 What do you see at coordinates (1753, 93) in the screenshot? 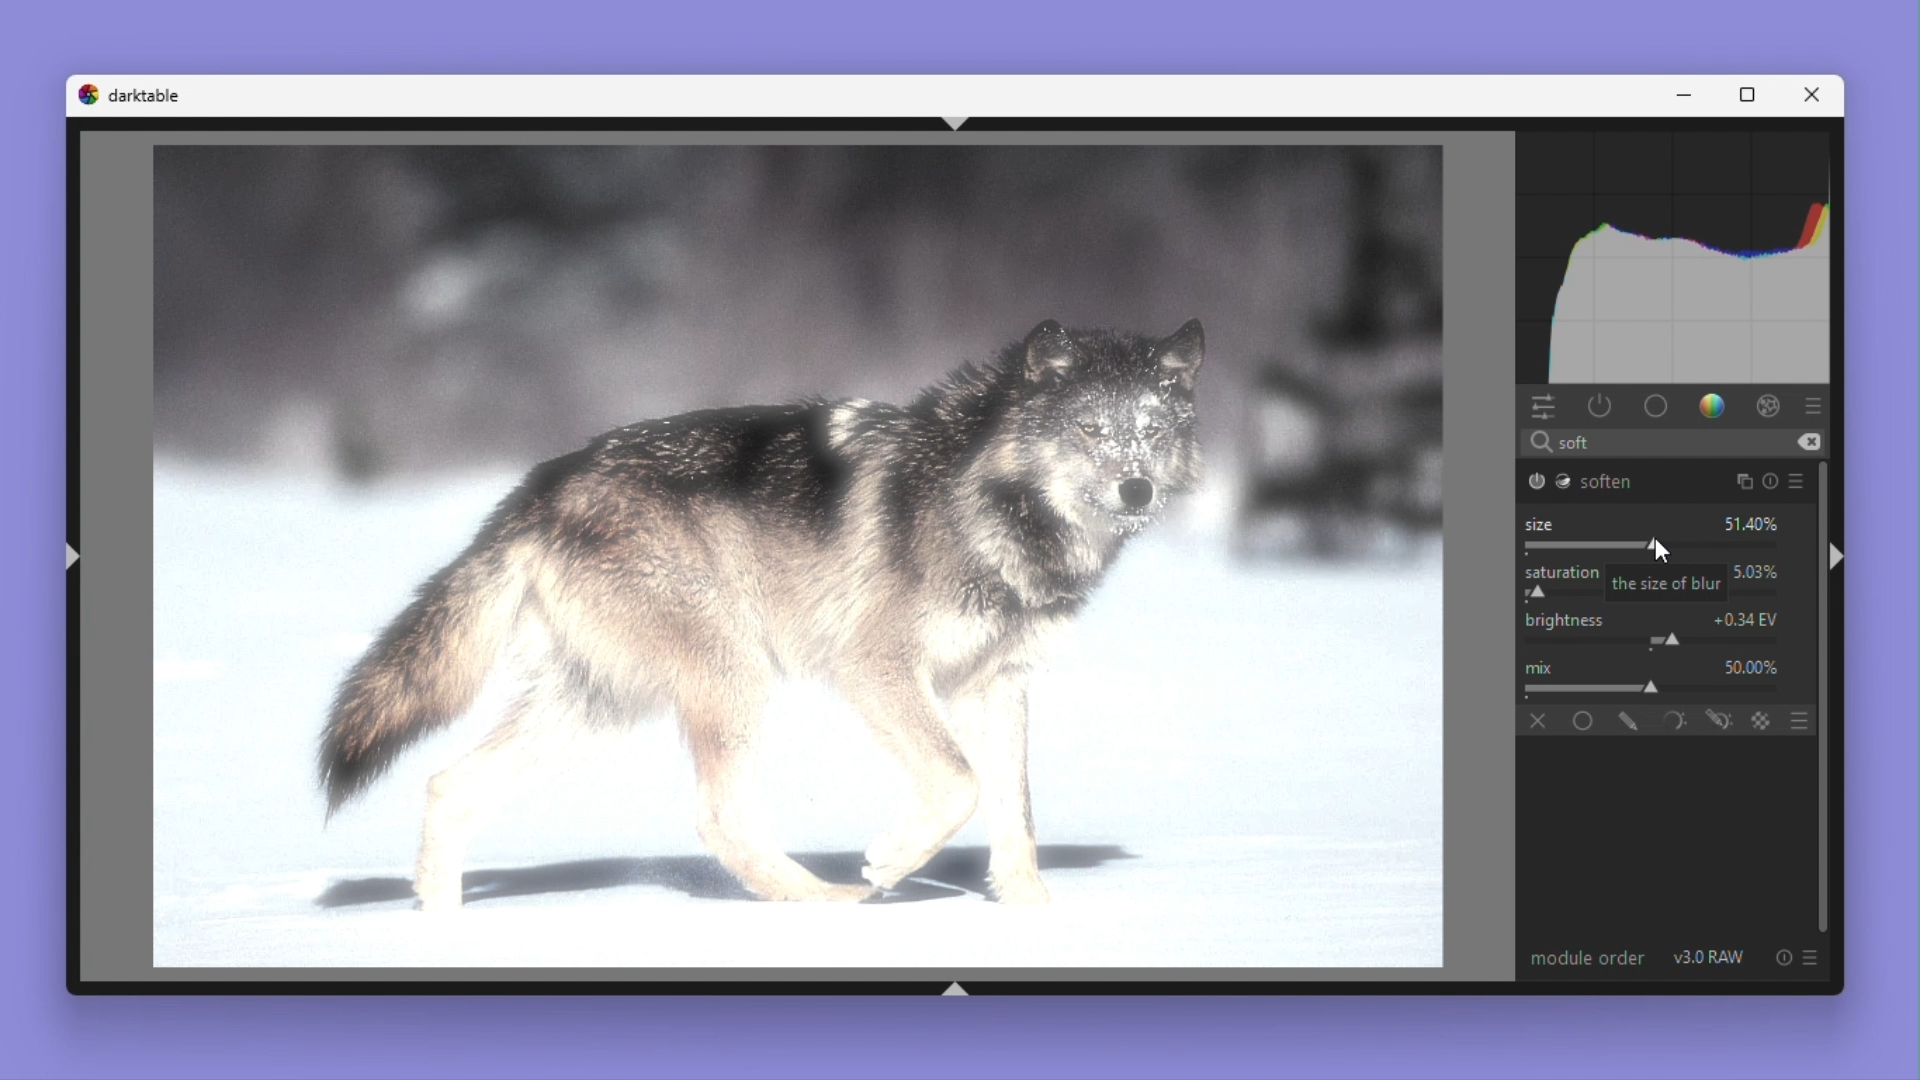
I see `Maximize` at bounding box center [1753, 93].